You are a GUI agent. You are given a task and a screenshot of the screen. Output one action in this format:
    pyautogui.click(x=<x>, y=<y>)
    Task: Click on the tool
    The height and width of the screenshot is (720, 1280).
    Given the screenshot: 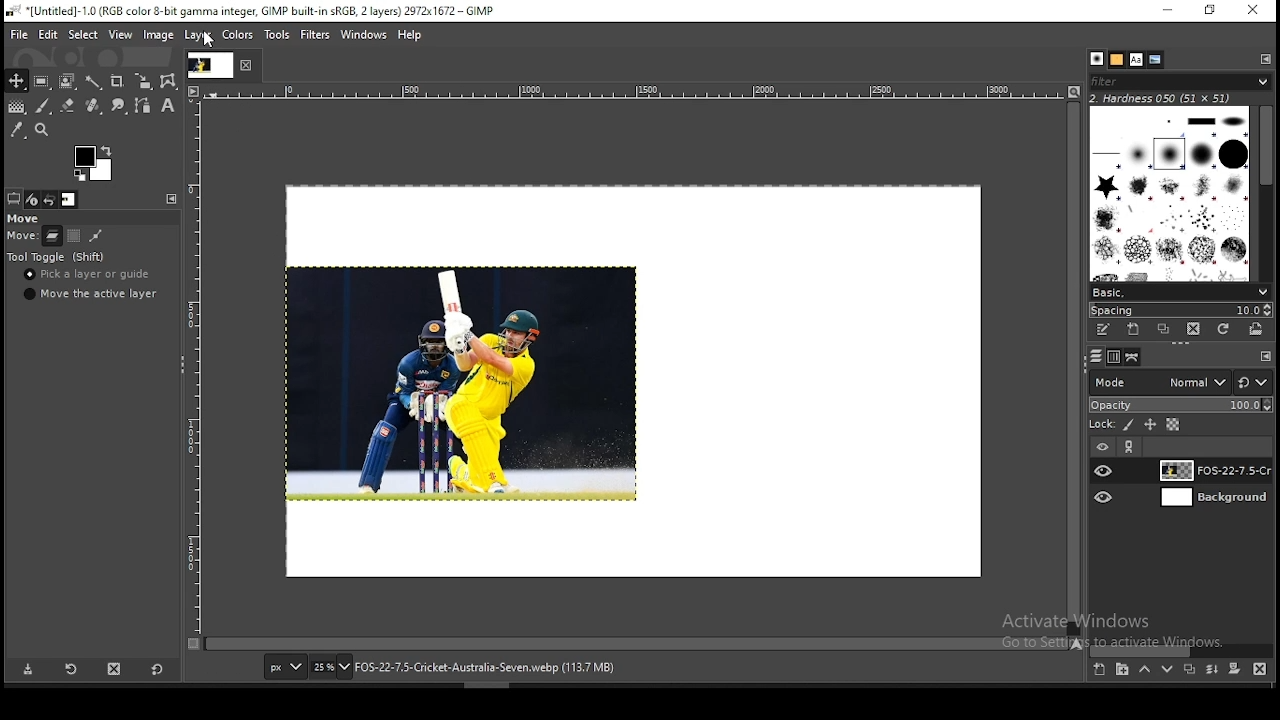 What is the action you would take?
    pyautogui.click(x=169, y=198)
    